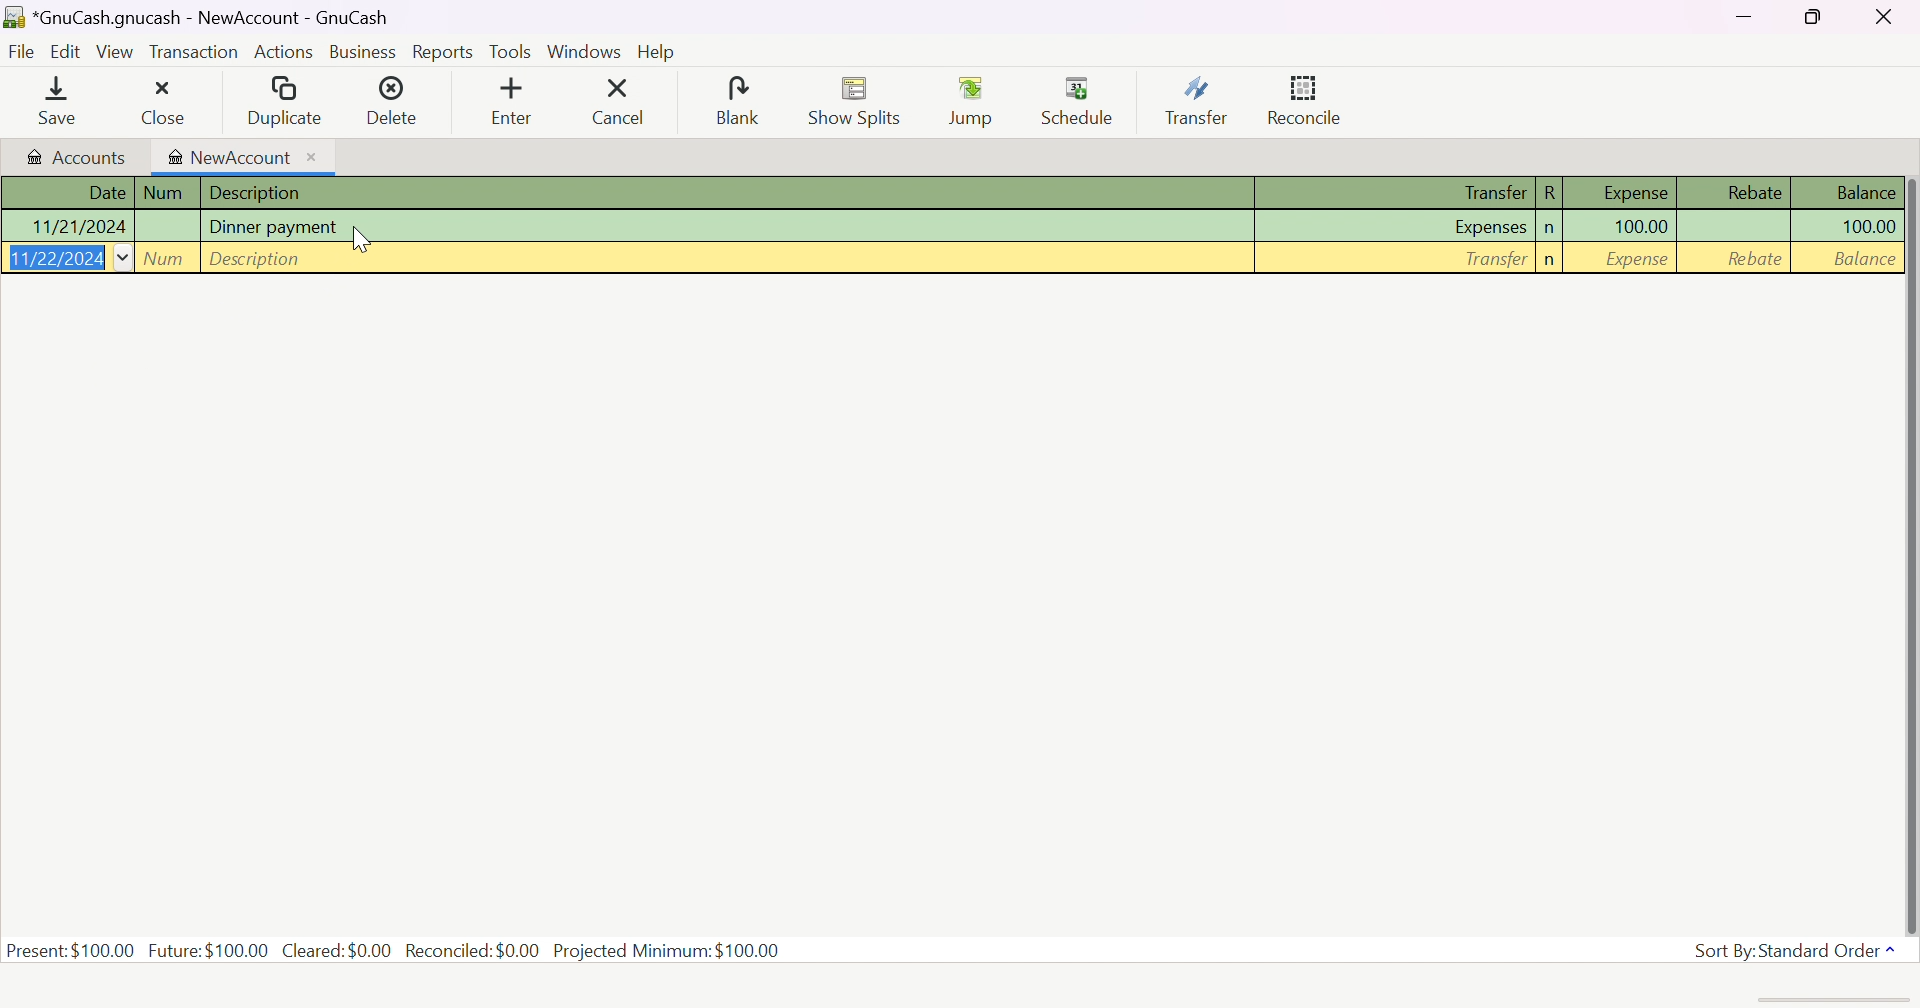  I want to click on Expense, so click(1627, 259).